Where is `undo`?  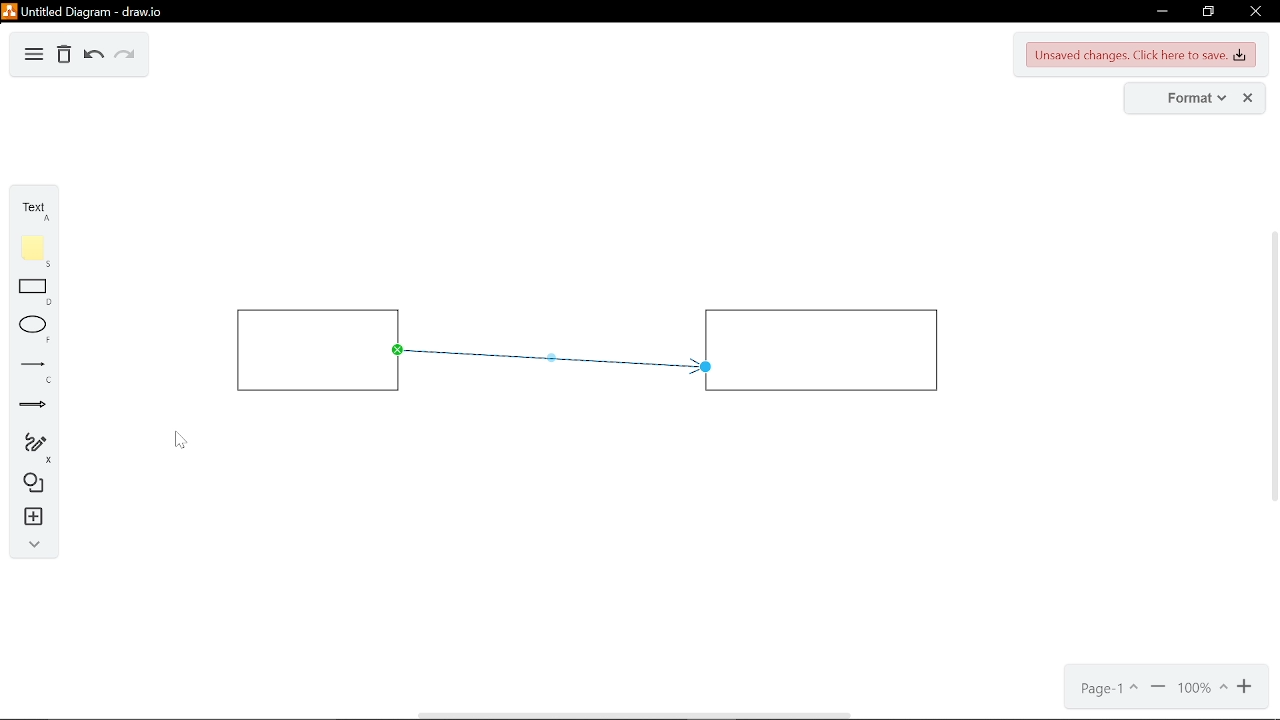 undo is located at coordinates (92, 57).